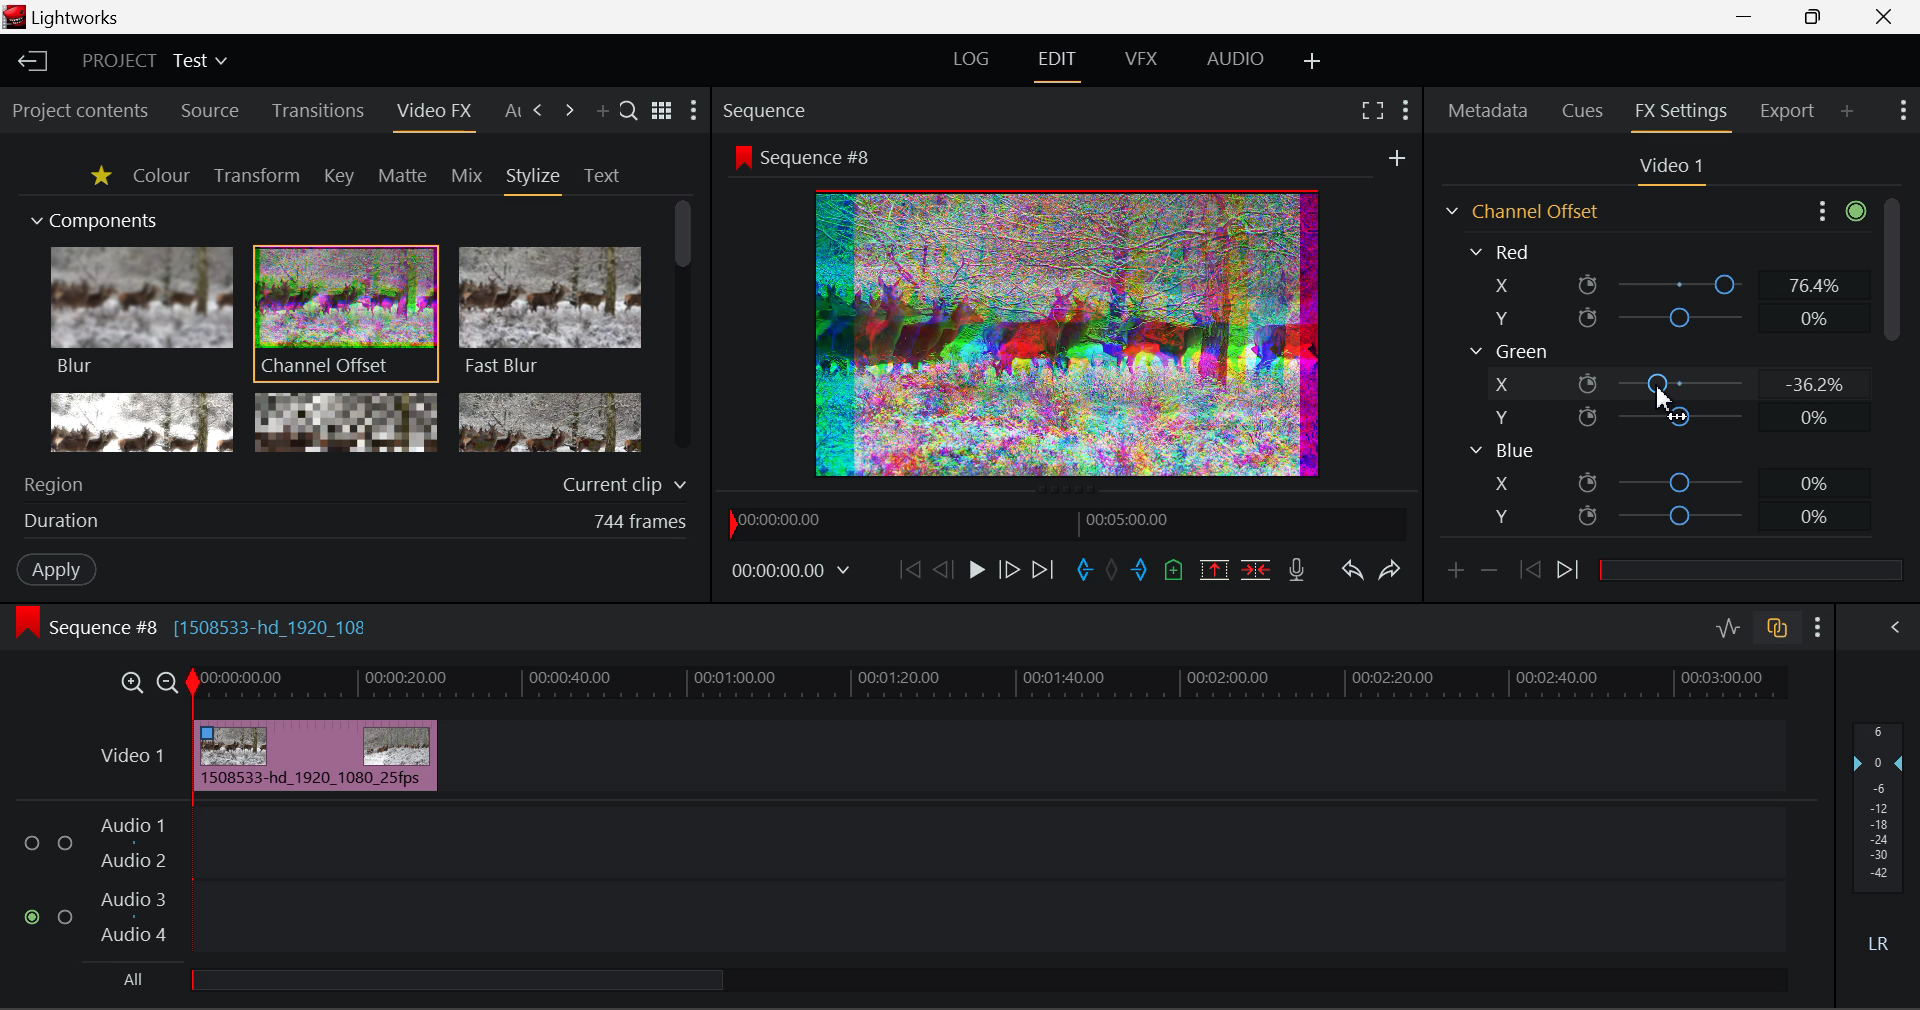 This screenshot has width=1920, height=1010. What do you see at coordinates (346, 315) in the screenshot?
I see `Channel Offset` at bounding box center [346, 315].